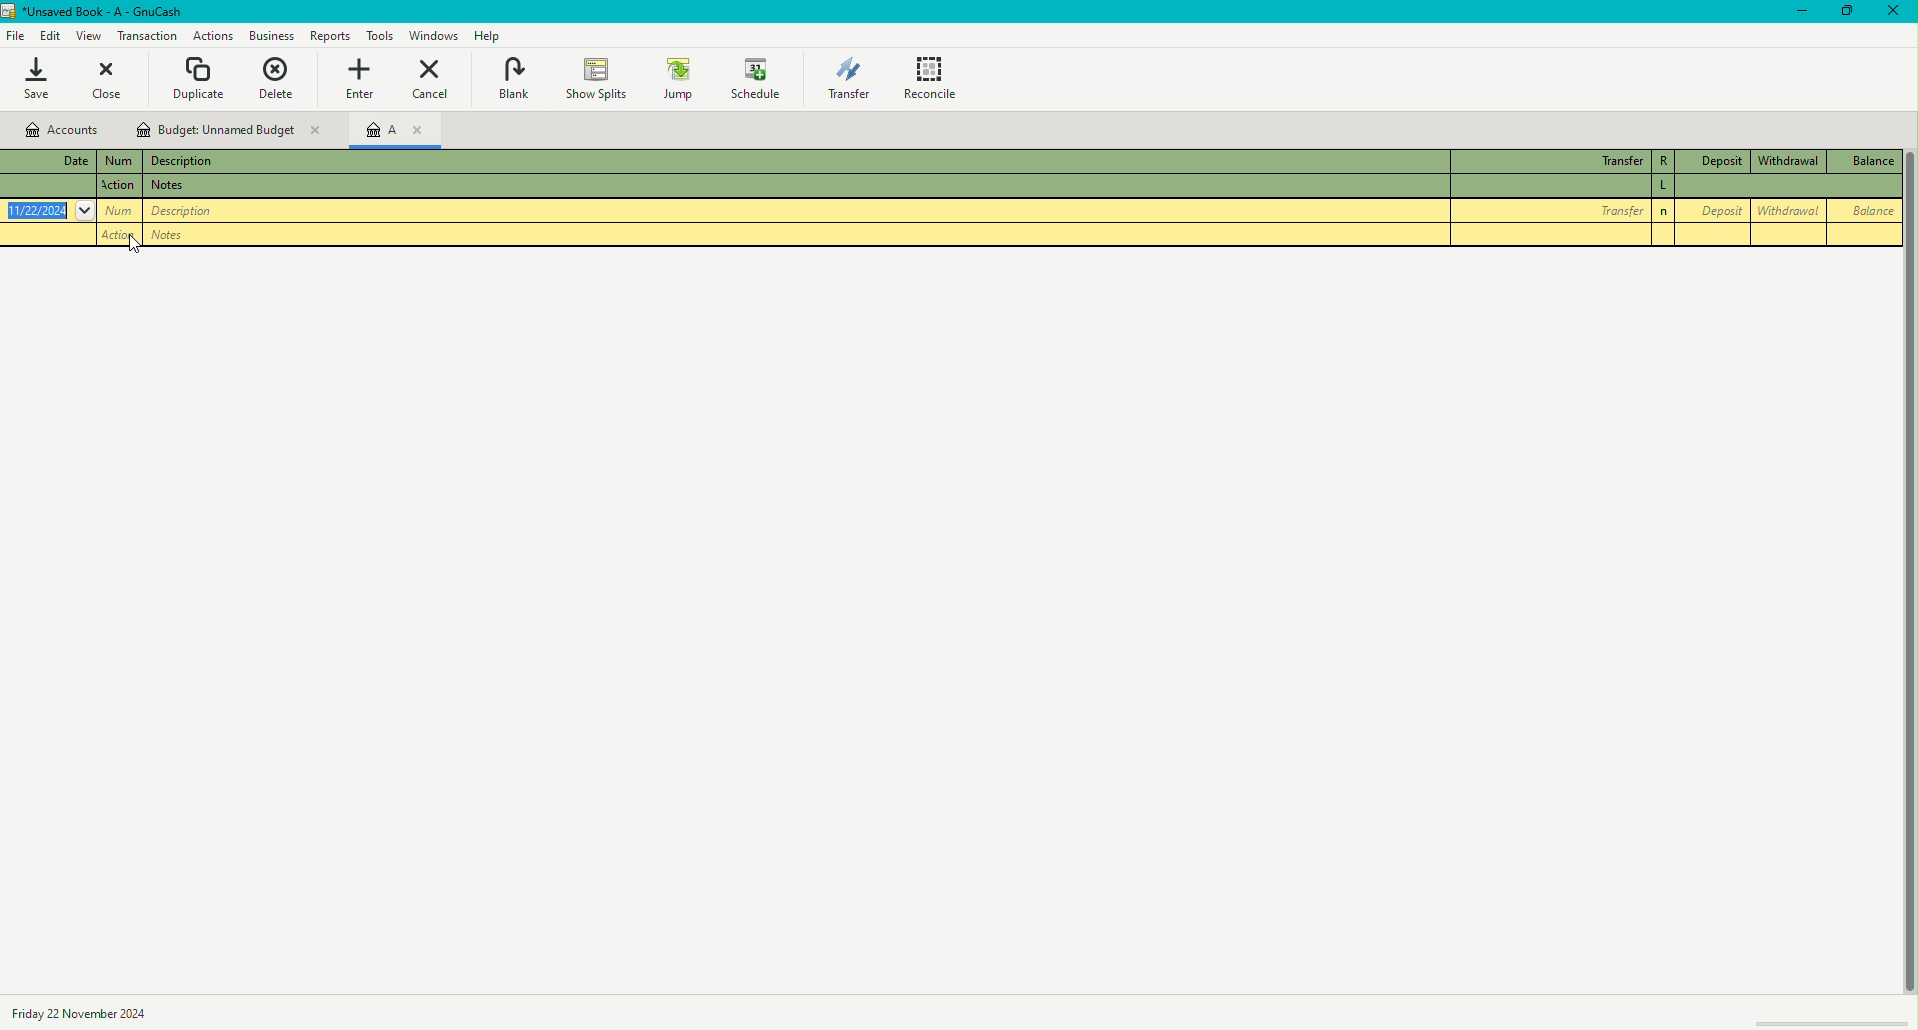  Describe the element at coordinates (198, 79) in the screenshot. I see `Duplicate` at that location.